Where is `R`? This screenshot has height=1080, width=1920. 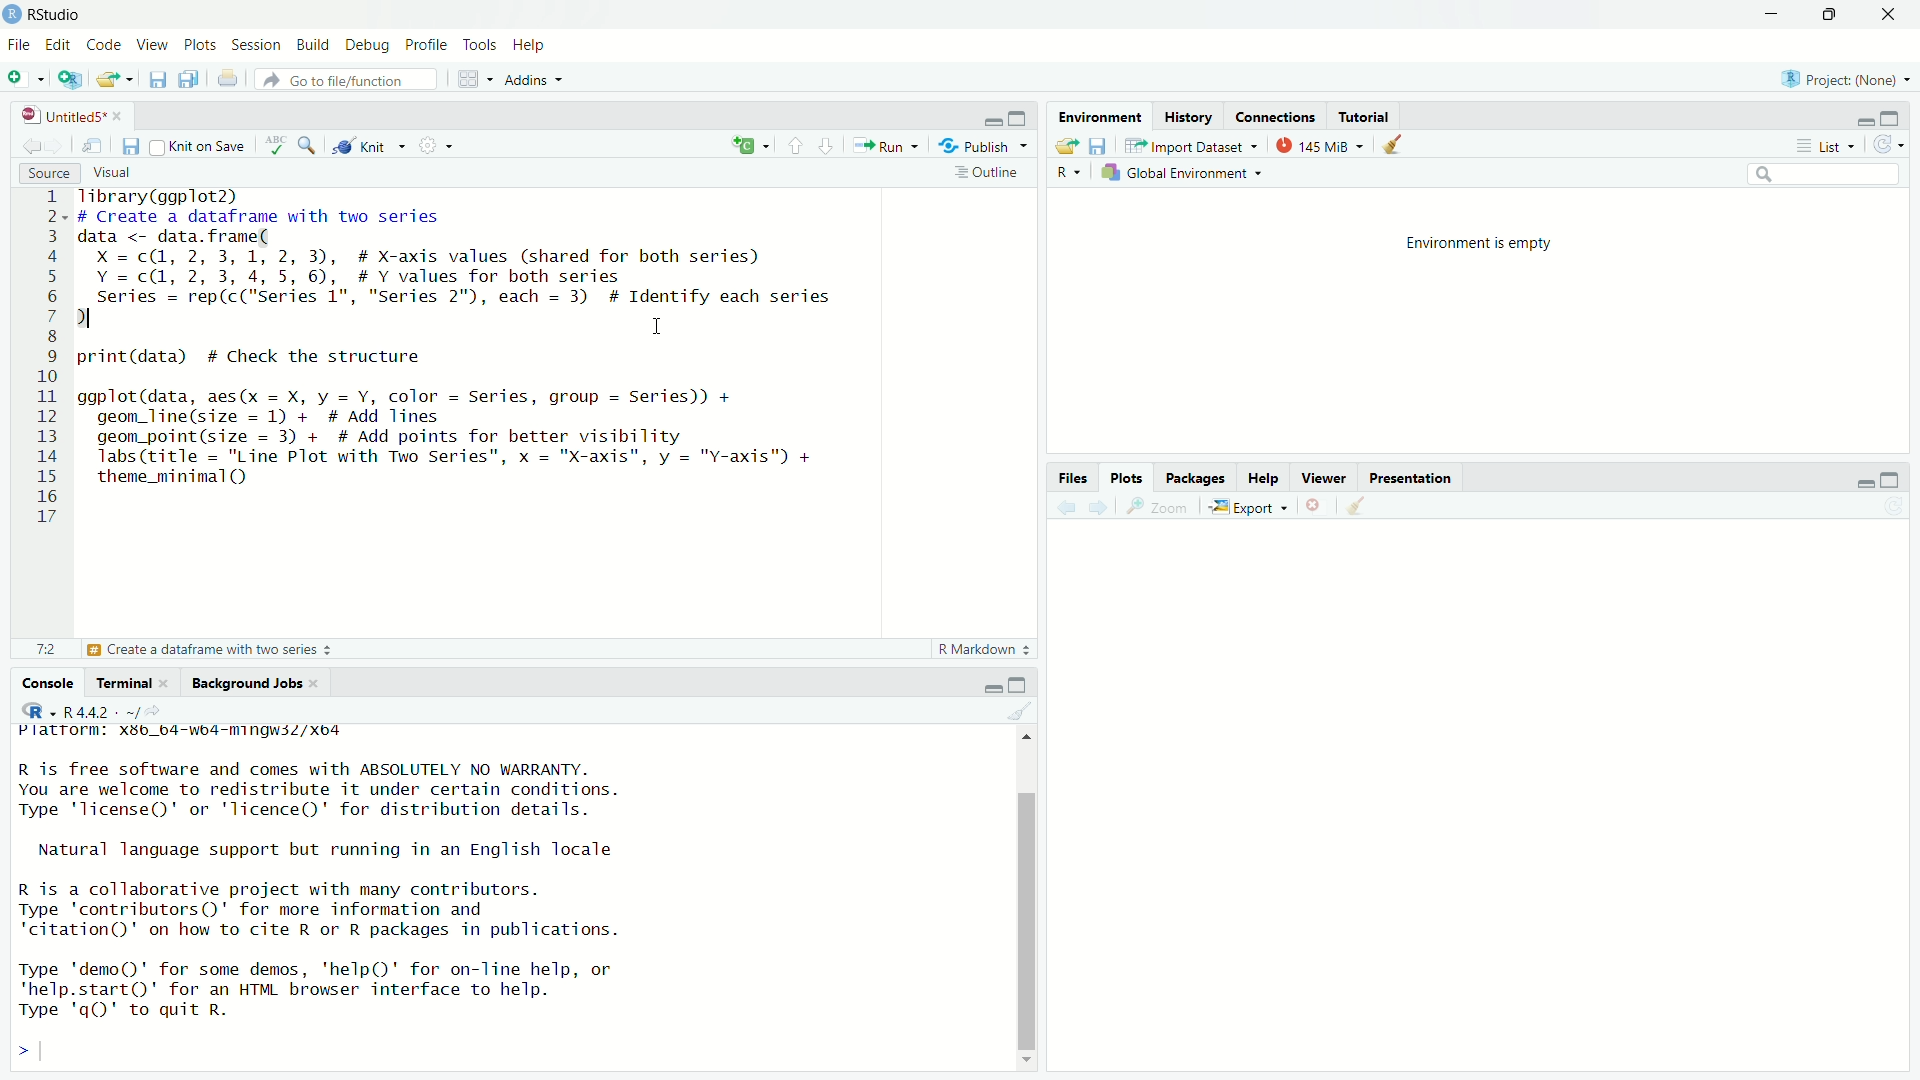
R is located at coordinates (1069, 174).